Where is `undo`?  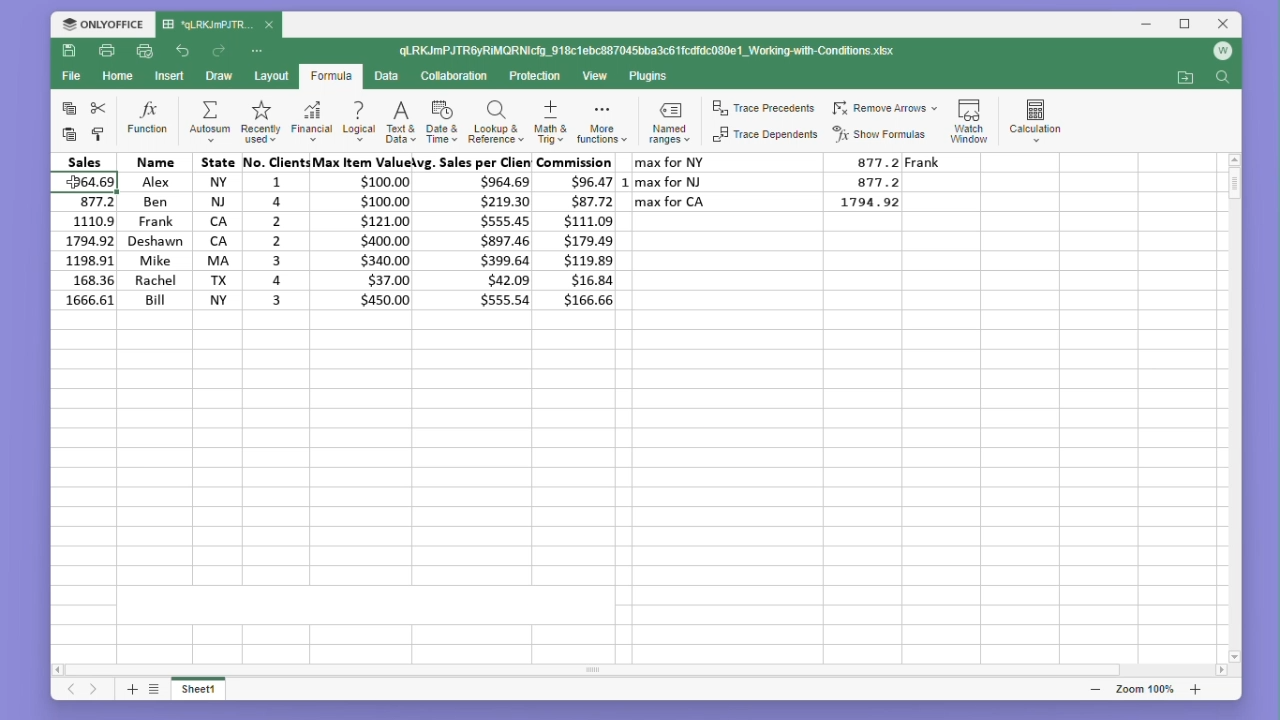
undo is located at coordinates (184, 52).